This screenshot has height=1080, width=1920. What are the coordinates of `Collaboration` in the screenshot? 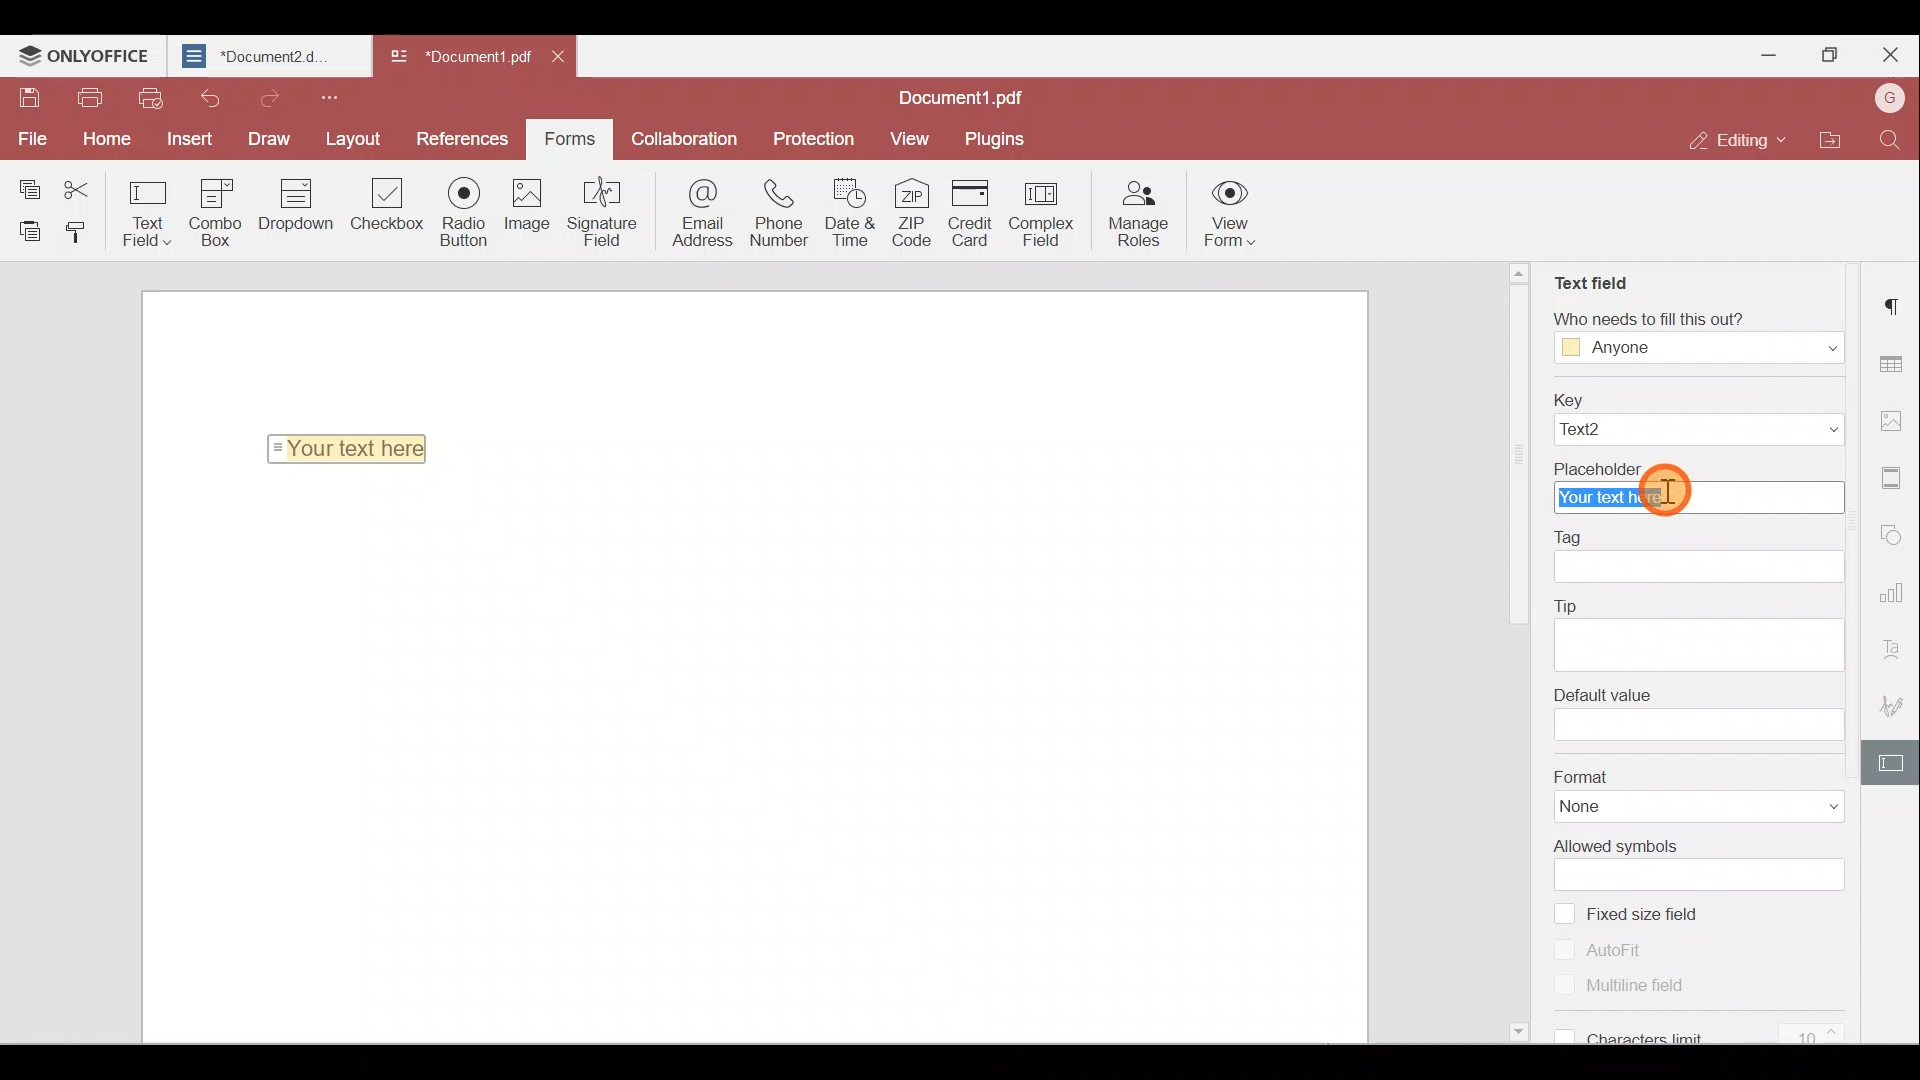 It's located at (691, 137).